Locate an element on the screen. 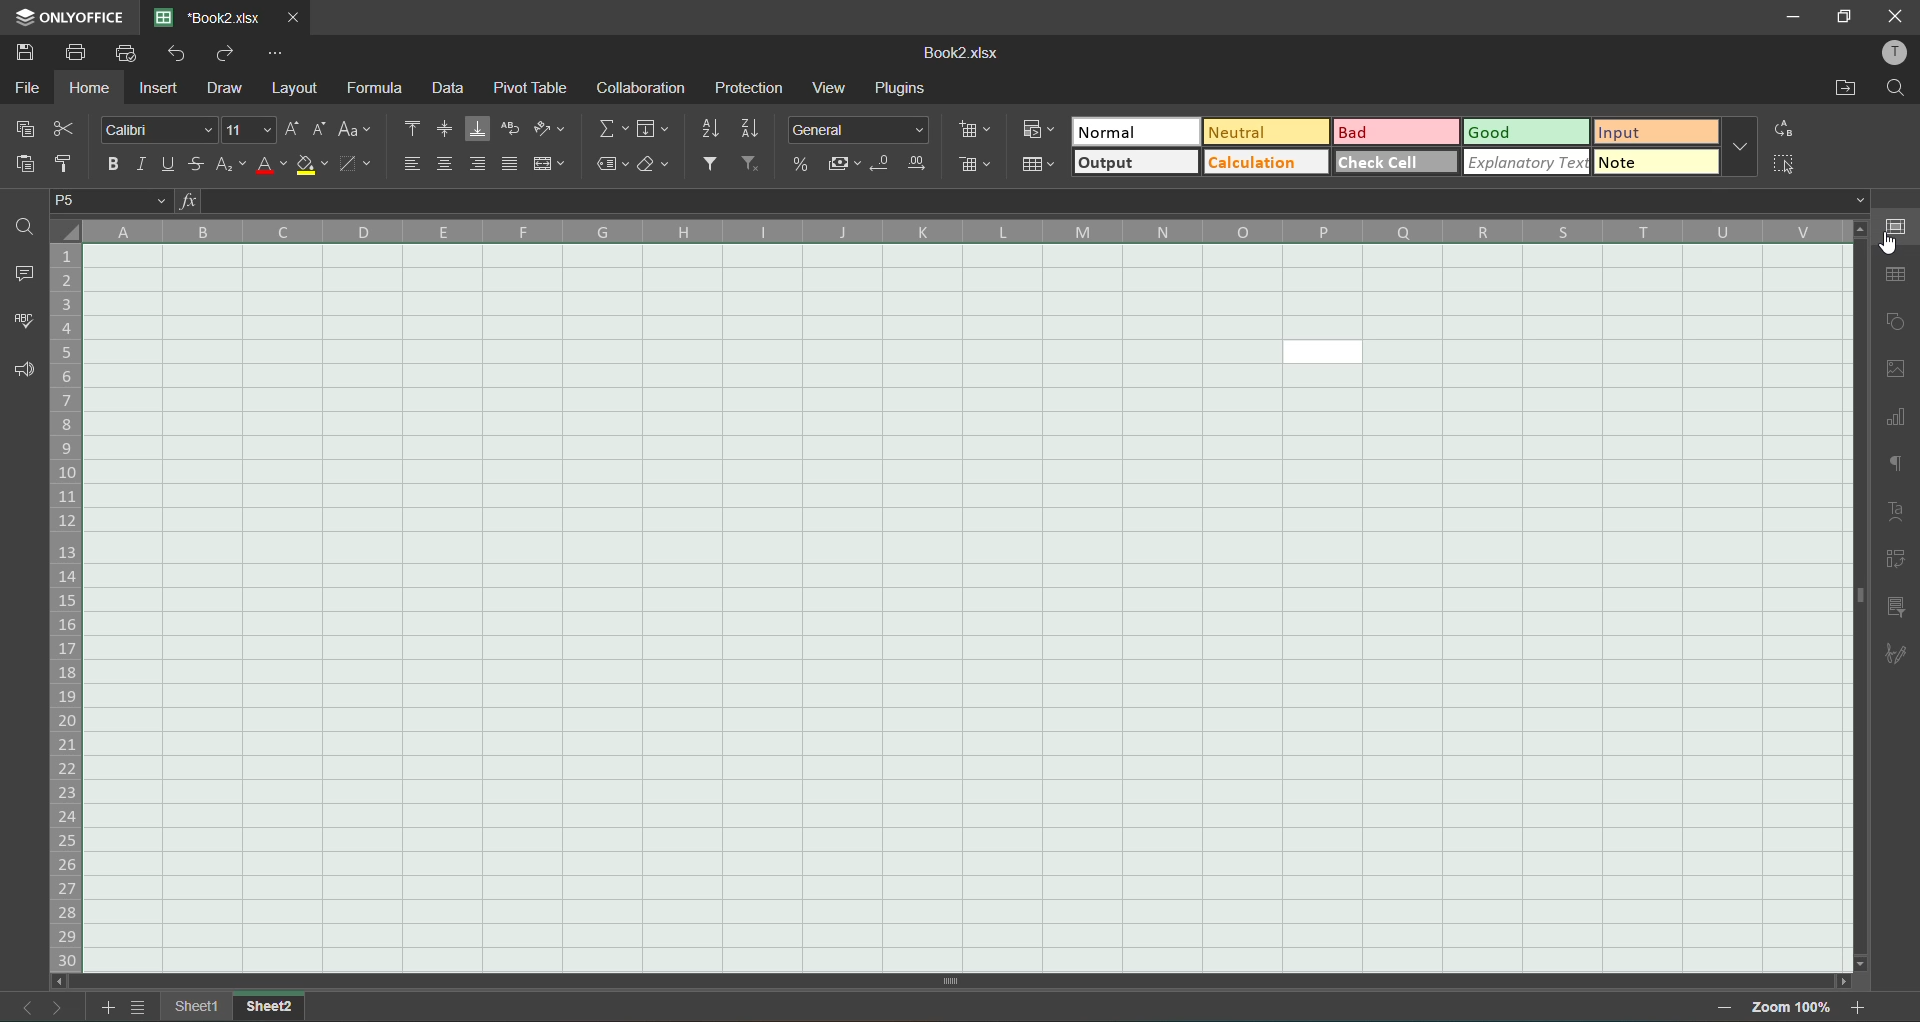 The width and height of the screenshot is (1920, 1022). align bottom is located at coordinates (481, 127).